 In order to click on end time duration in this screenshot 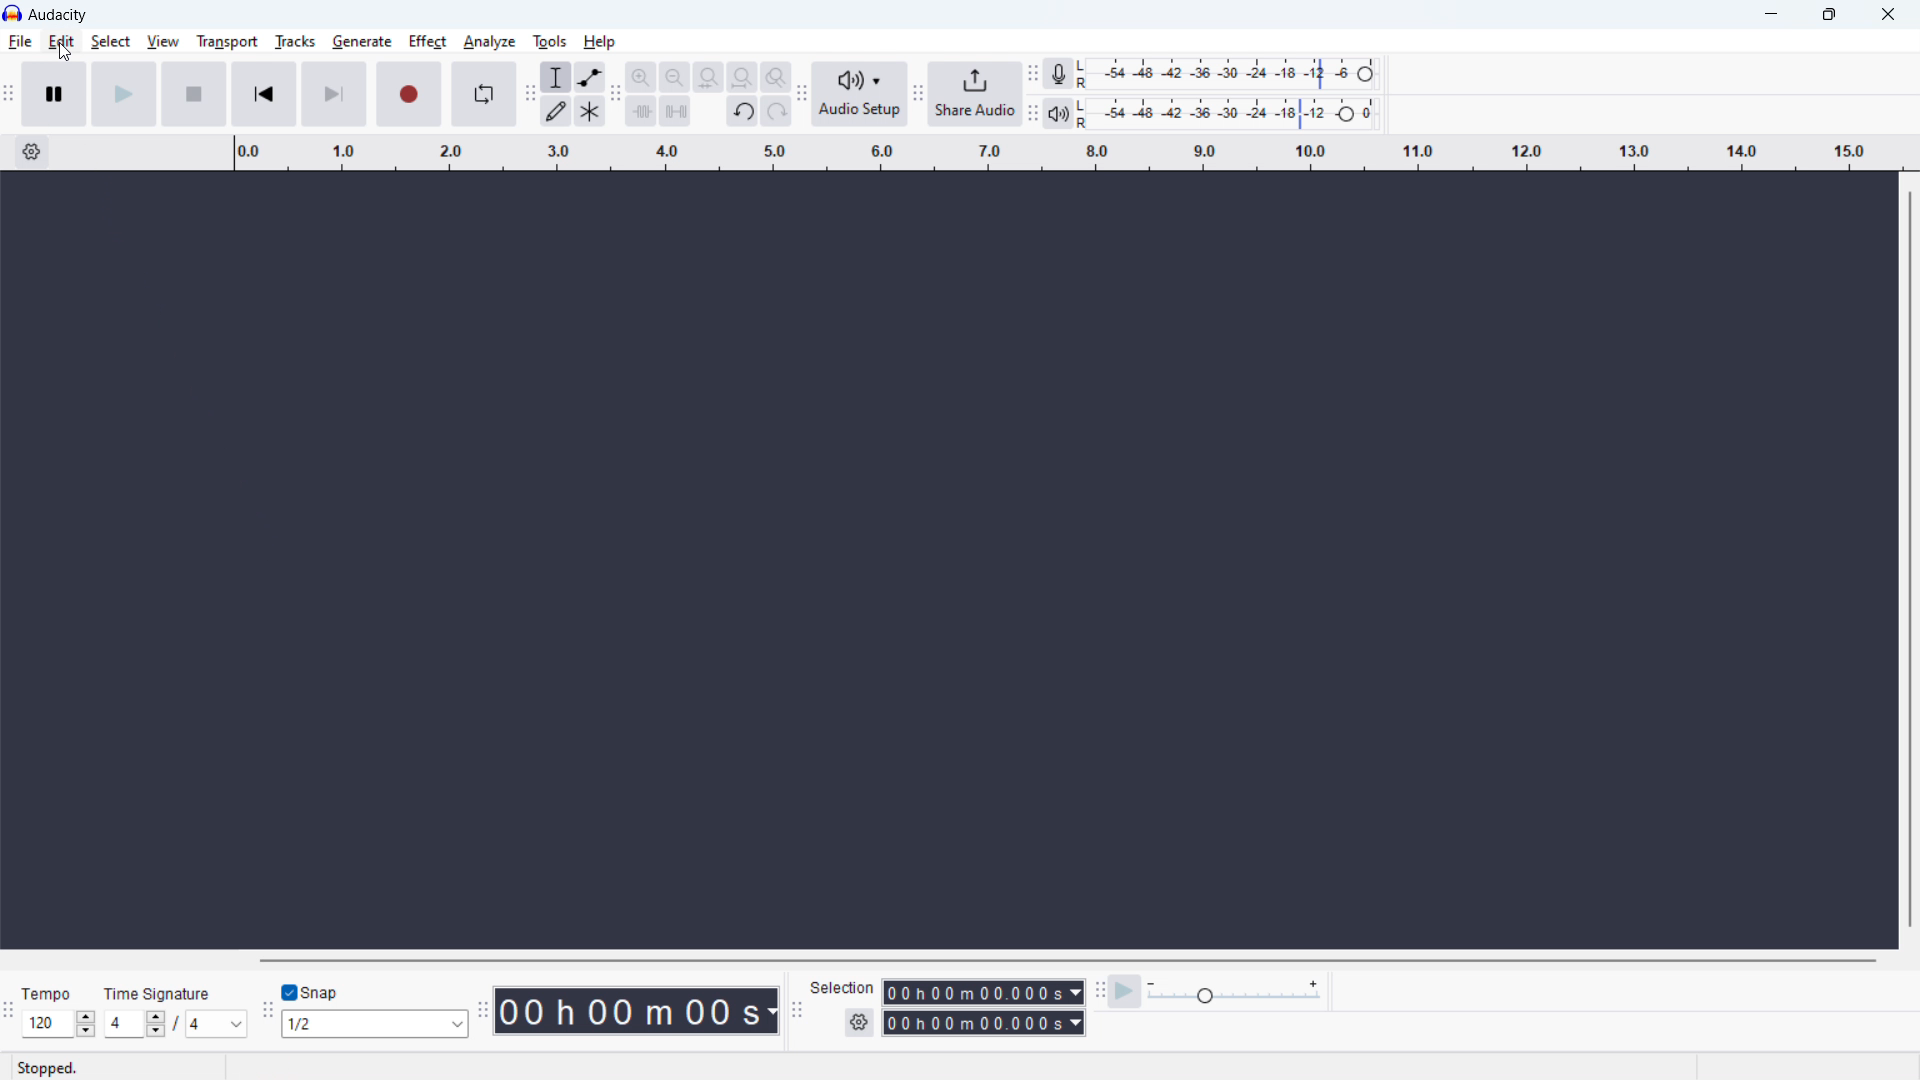, I will do `click(971, 1023)`.